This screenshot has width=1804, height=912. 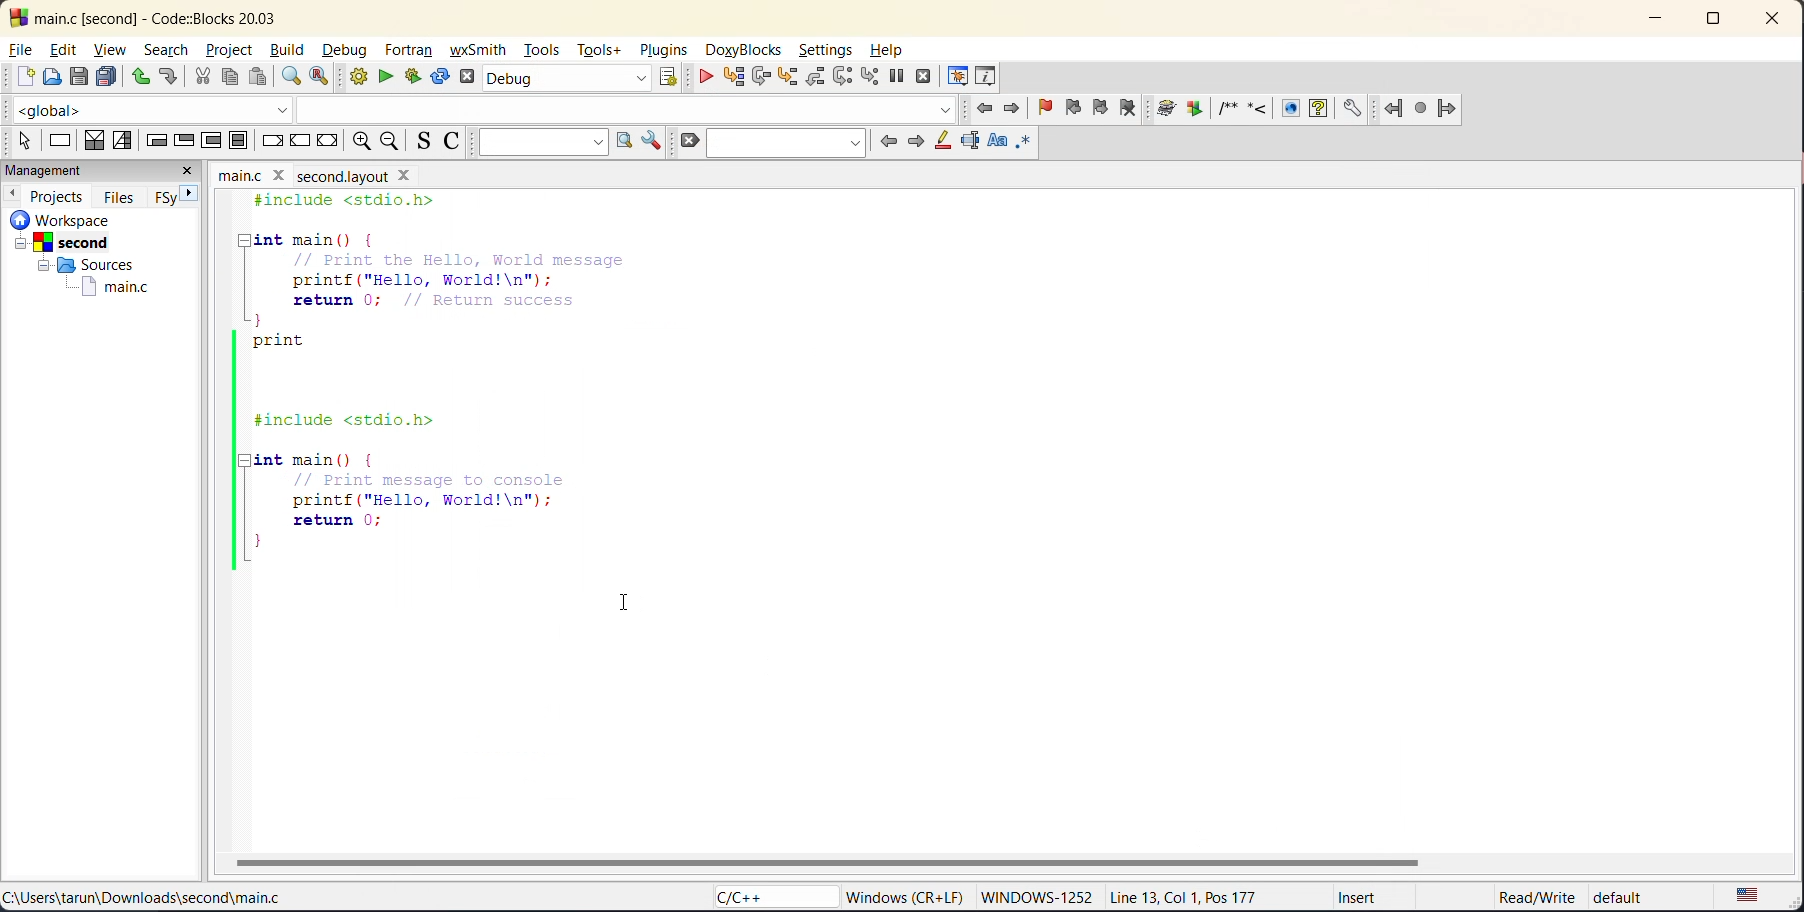 I want to click on run, so click(x=390, y=80).